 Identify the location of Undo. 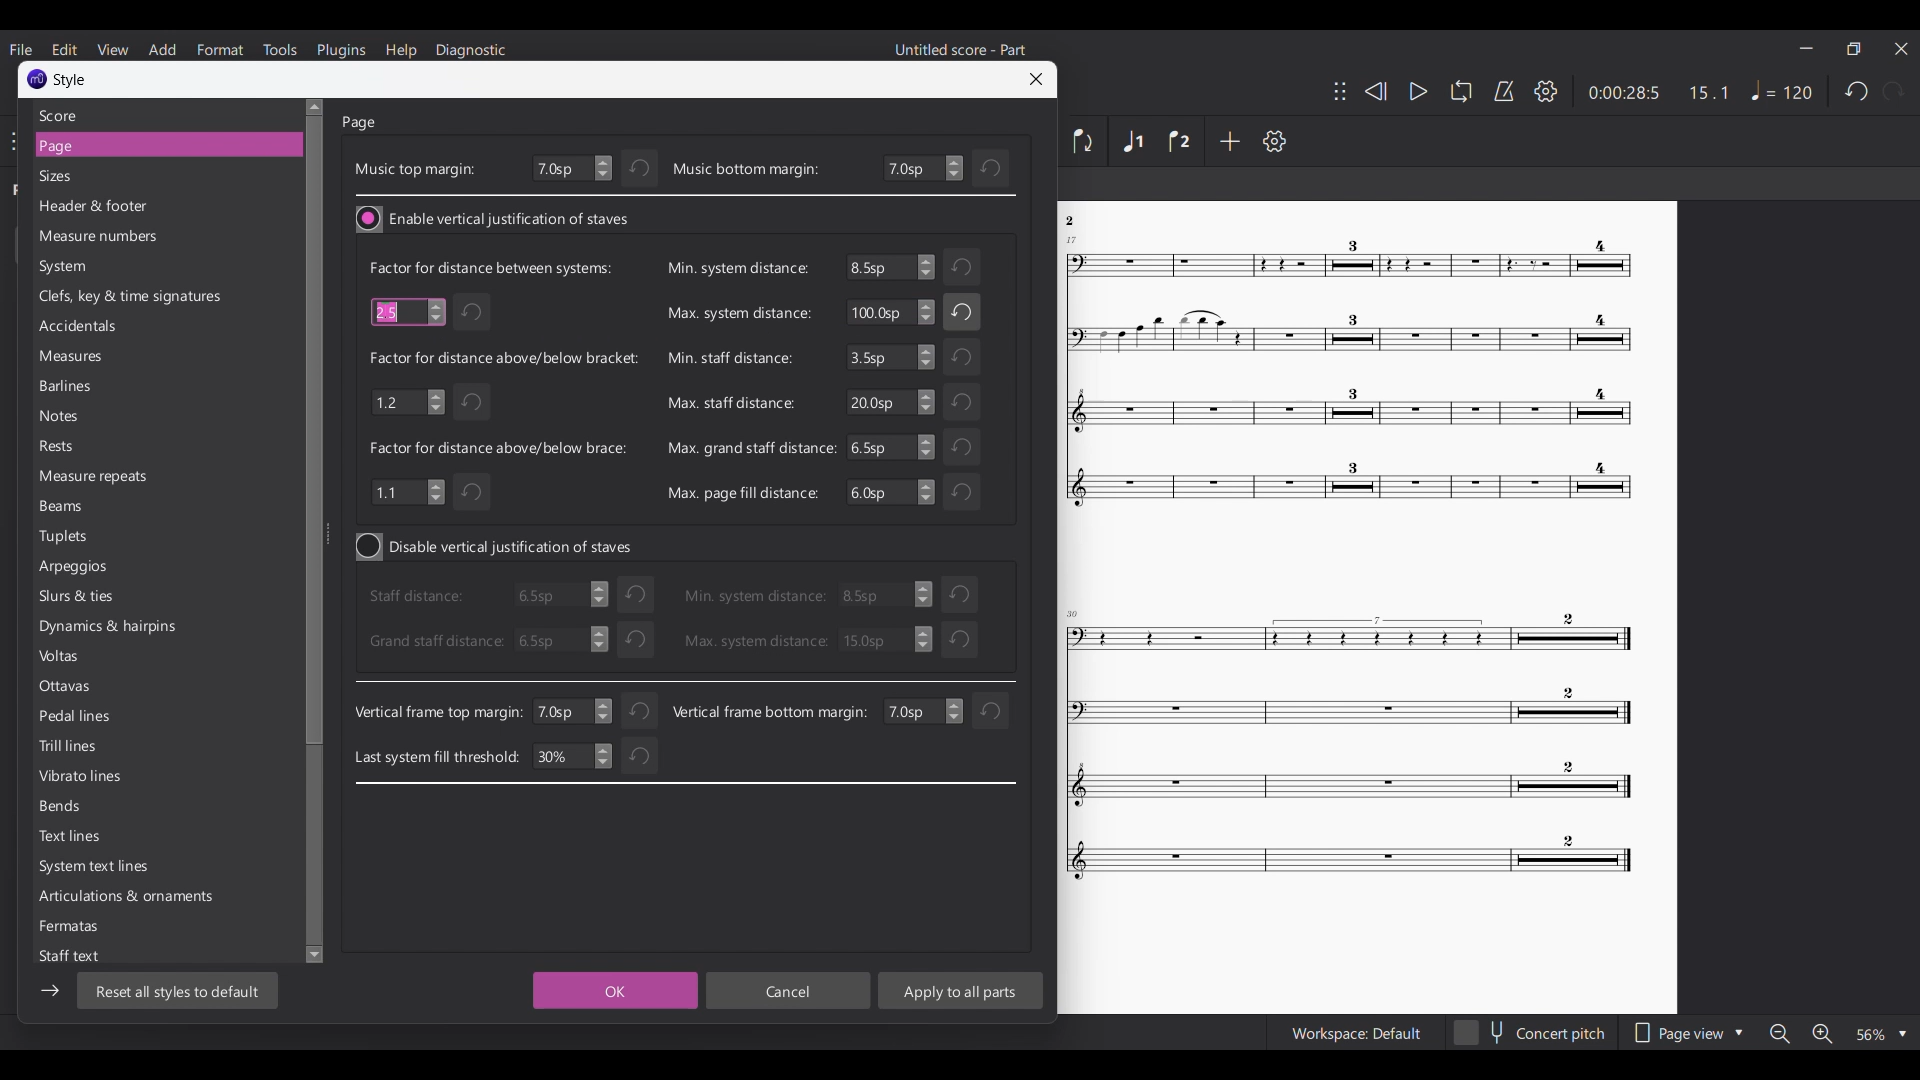
(474, 401).